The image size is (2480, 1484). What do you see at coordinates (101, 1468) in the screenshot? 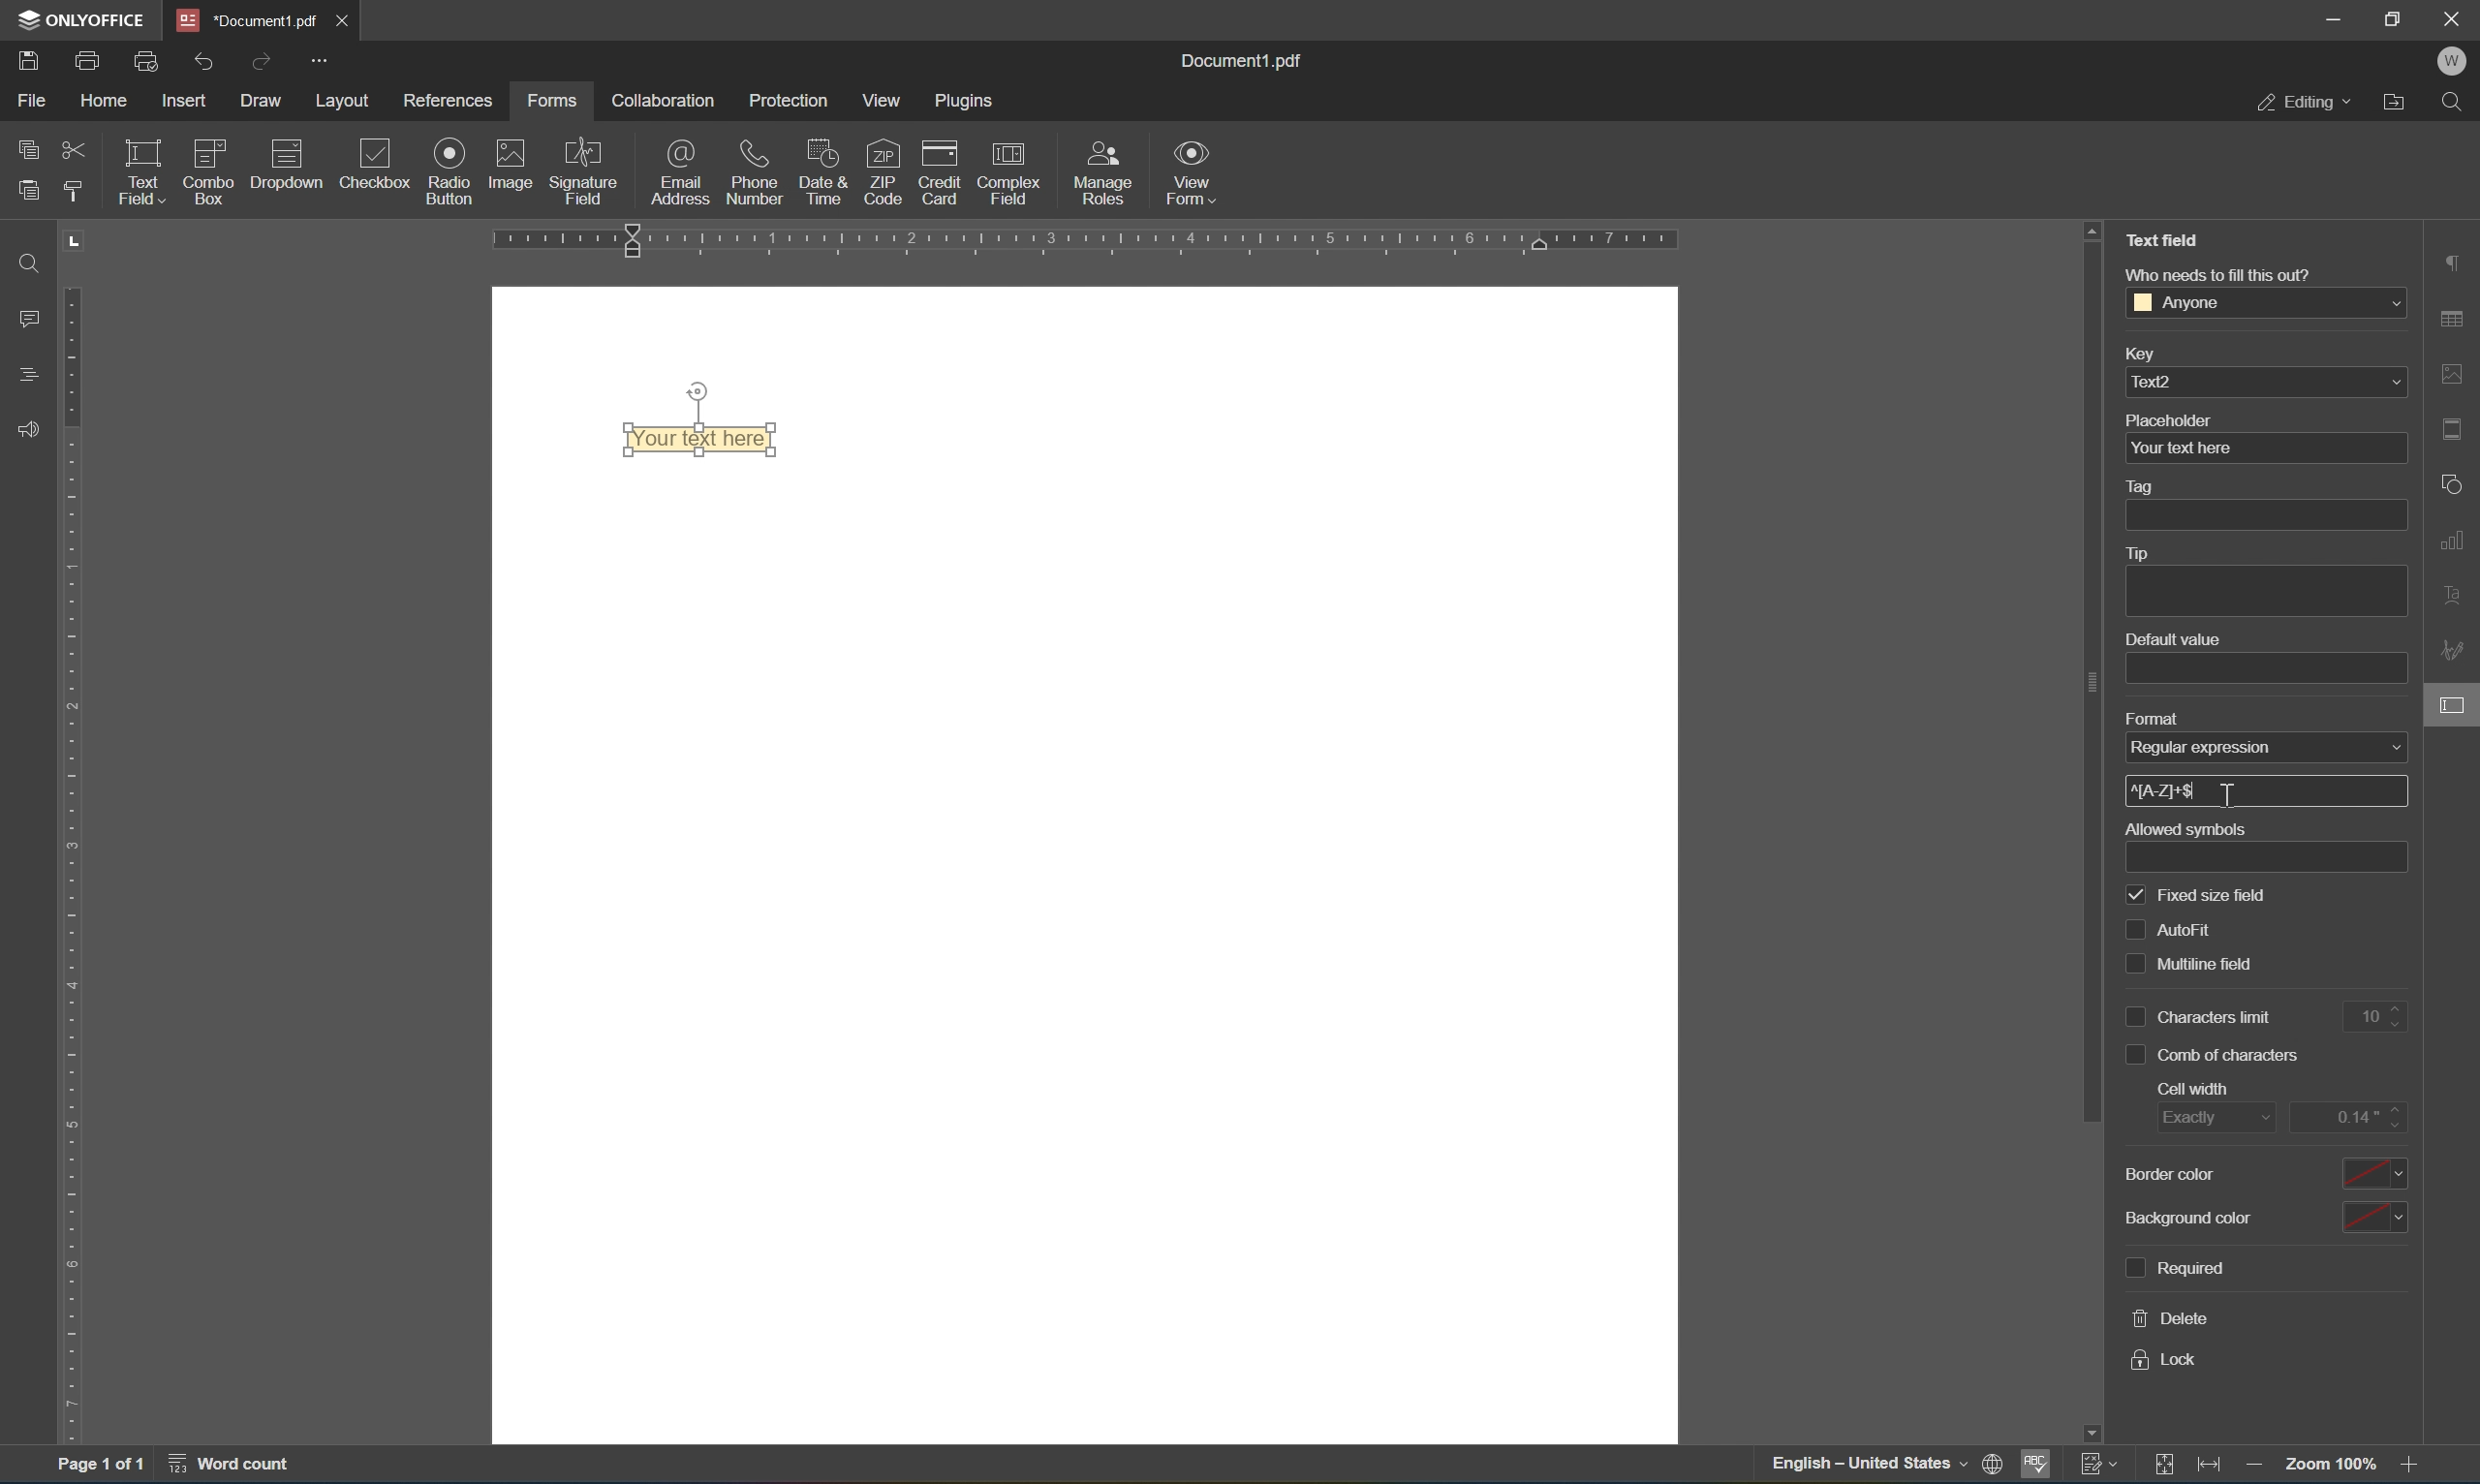
I see `page 1 of 1` at bounding box center [101, 1468].